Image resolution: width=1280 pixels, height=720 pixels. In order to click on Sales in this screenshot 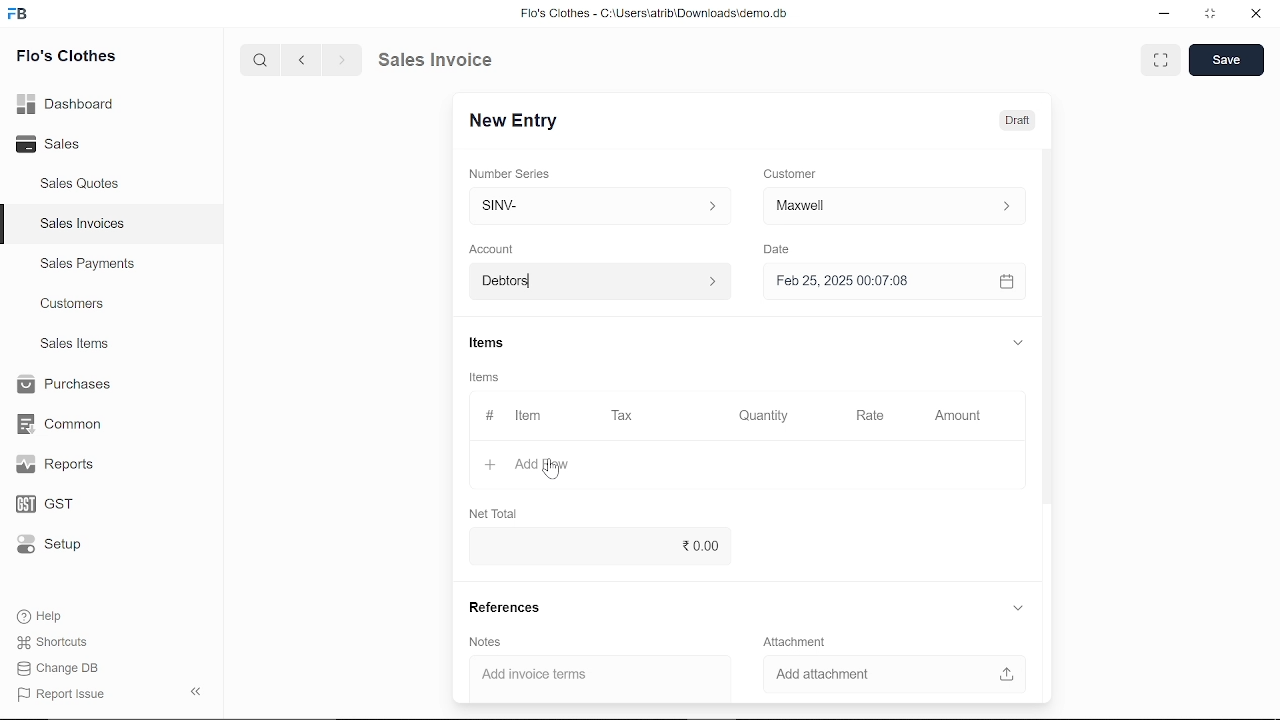, I will do `click(57, 142)`.